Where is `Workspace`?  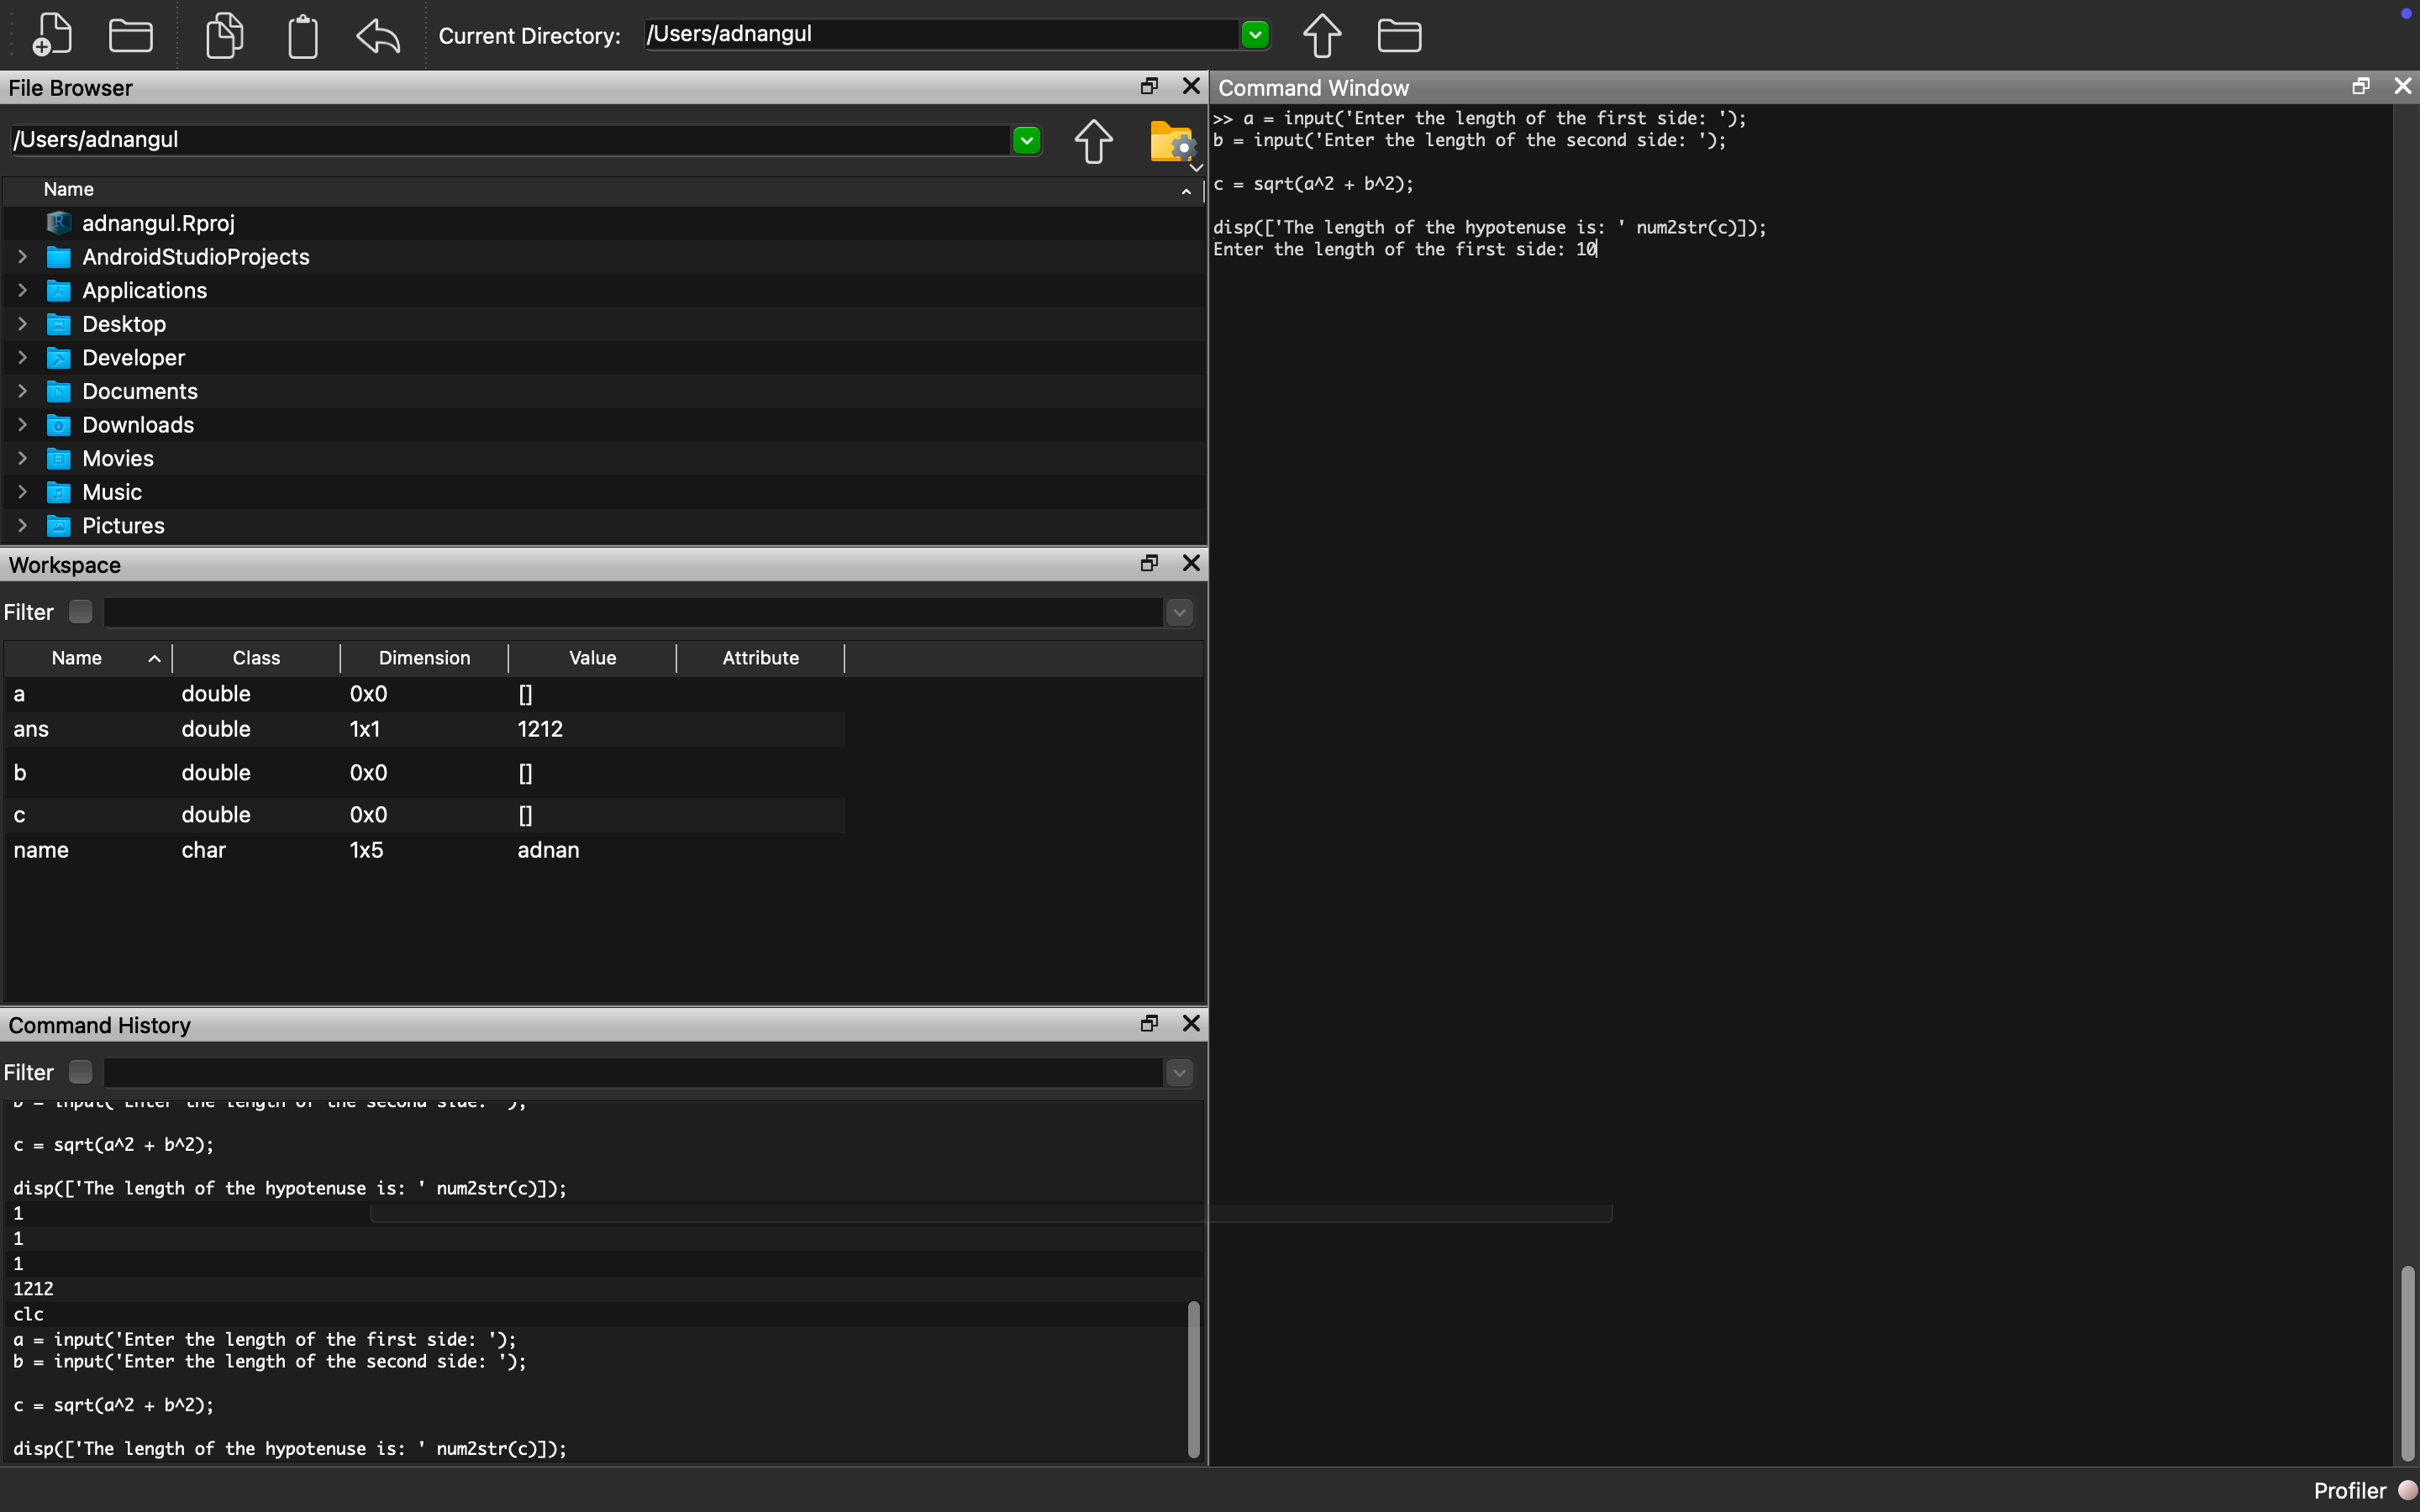 Workspace is located at coordinates (70, 564).